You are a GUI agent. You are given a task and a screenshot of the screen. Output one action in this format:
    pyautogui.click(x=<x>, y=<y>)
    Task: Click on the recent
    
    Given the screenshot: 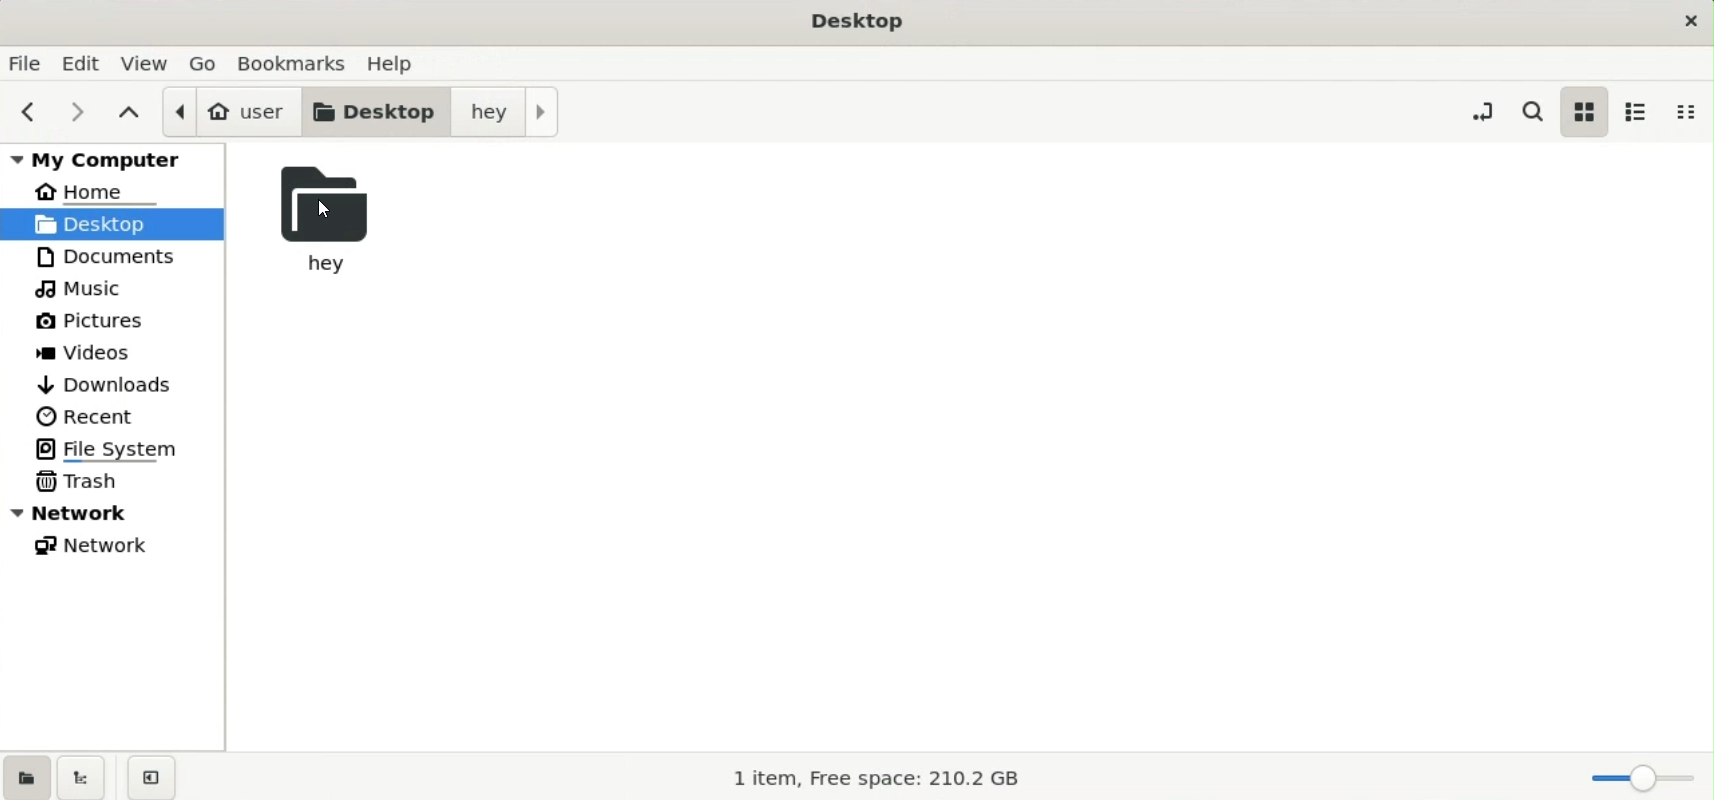 What is the action you would take?
    pyautogui.click(x=87, y=416)
    